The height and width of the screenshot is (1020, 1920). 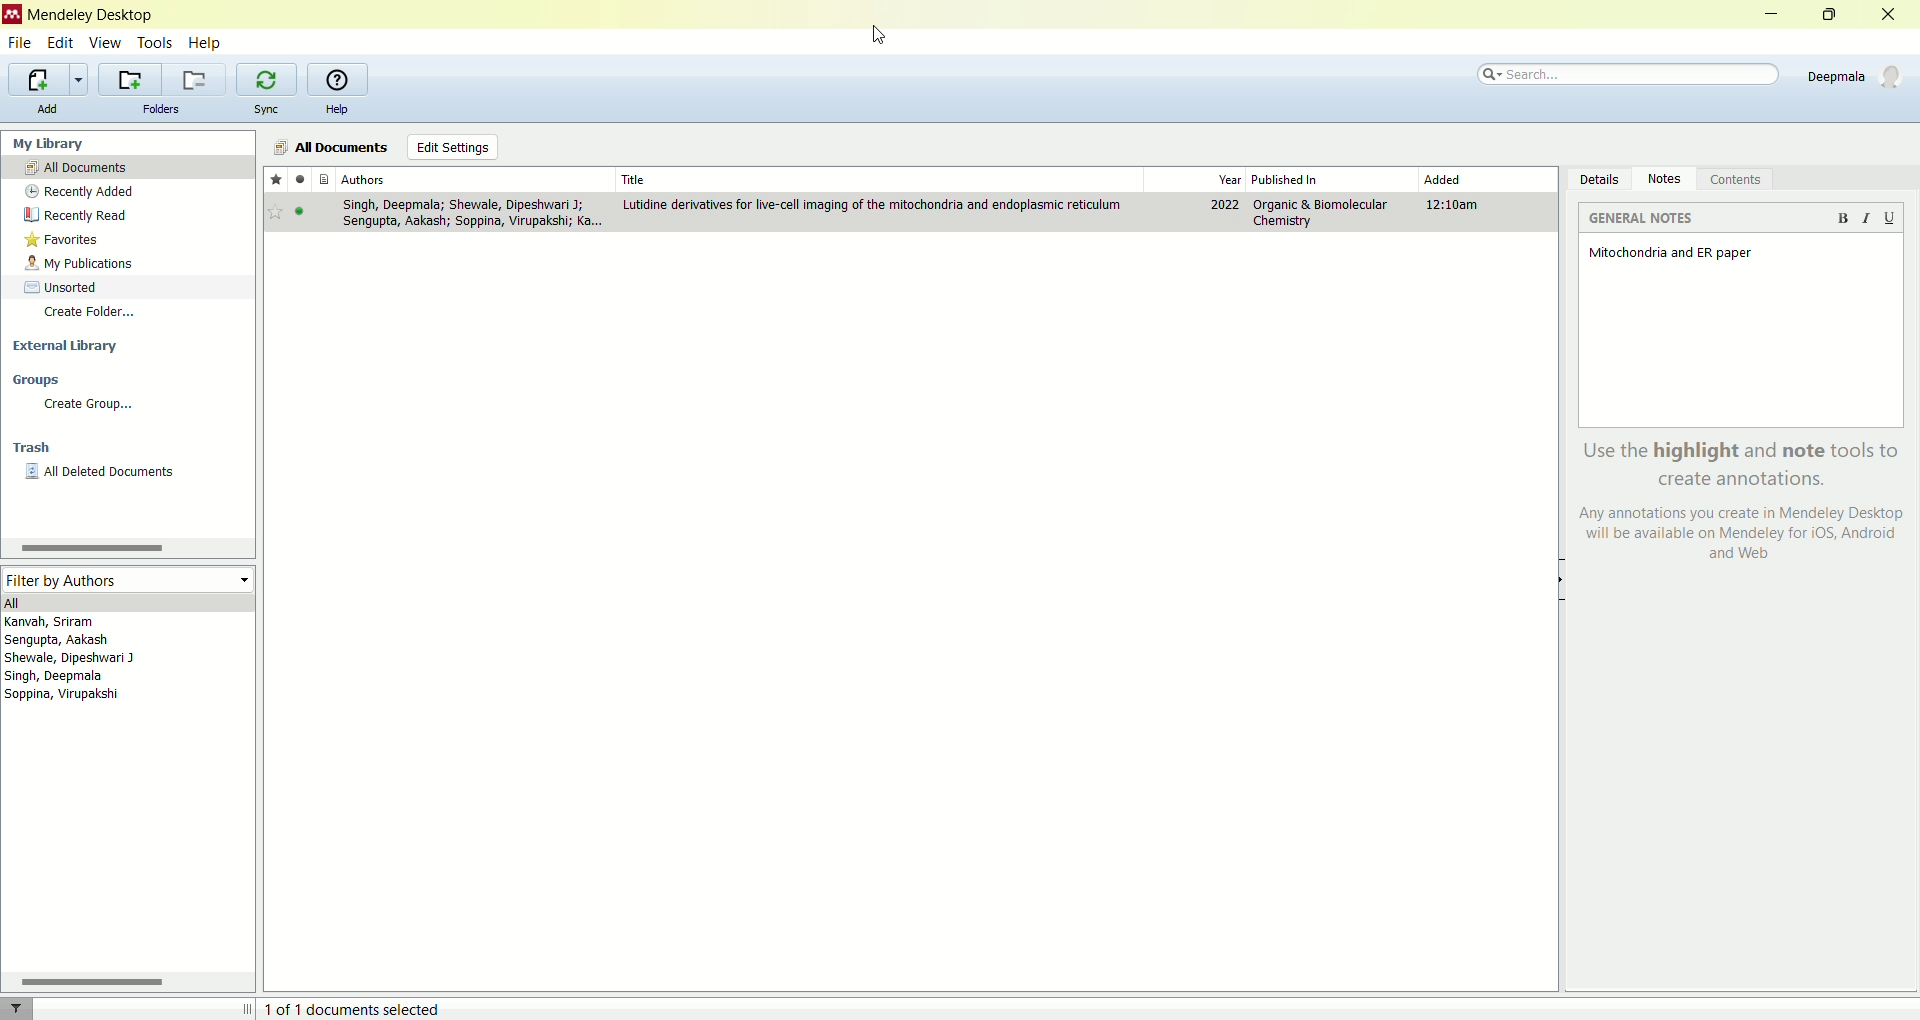 What do you see at coordinates (123, 237) in the screenshot?
I see `favorites` at bounding box center [123, 237].